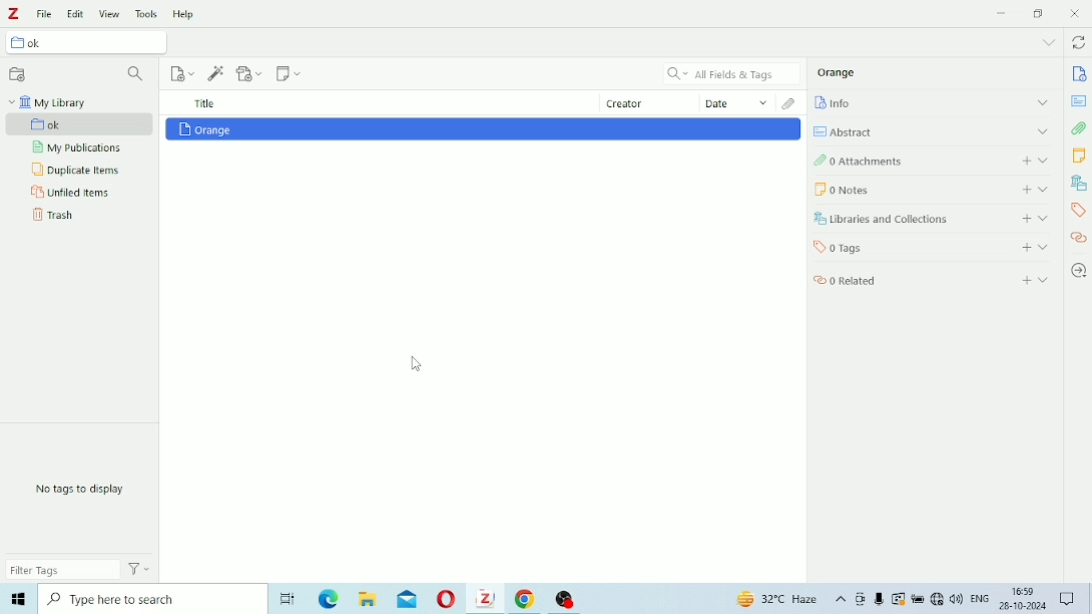  What do you see at coordinates (1024, 589) in the screenshot?
I see `16:59` at bounding box center [1024, 589].